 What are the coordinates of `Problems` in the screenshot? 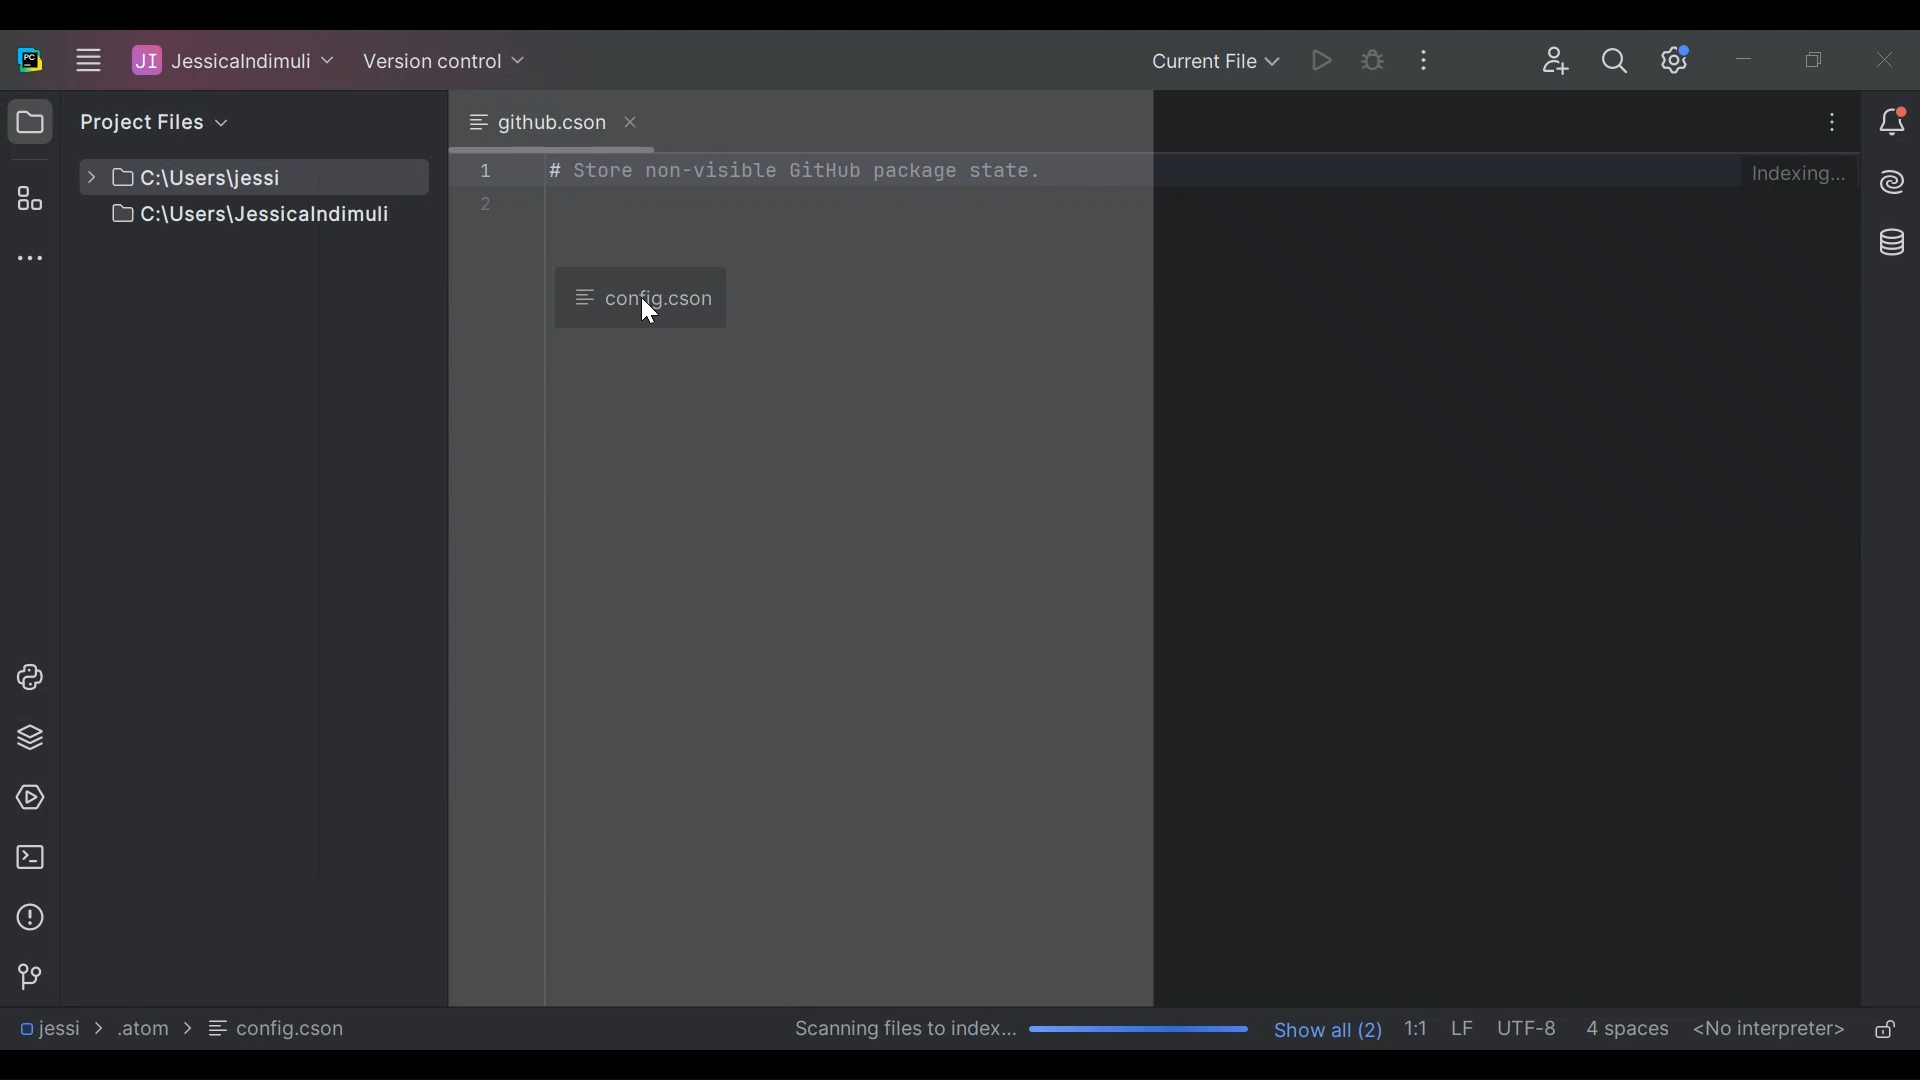 It's located at (30, 917).